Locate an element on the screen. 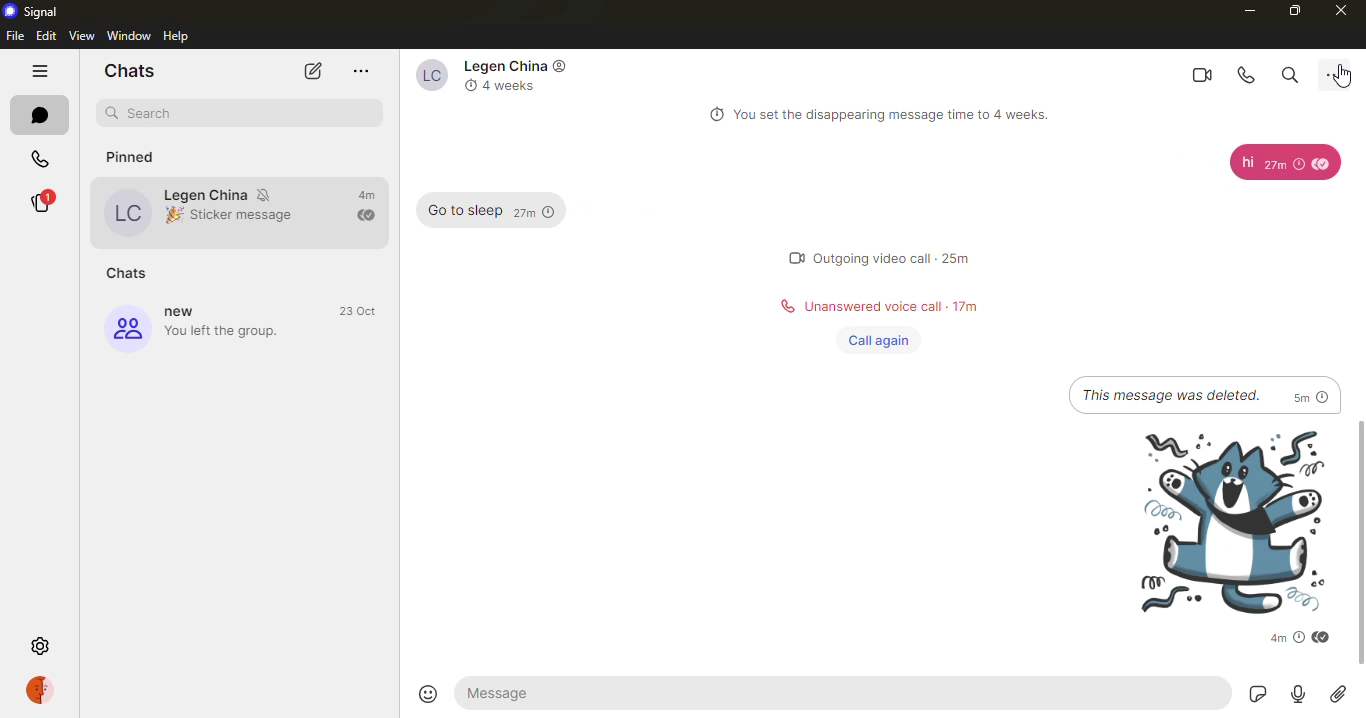  Sticker message is located at coordinates (248, 214).